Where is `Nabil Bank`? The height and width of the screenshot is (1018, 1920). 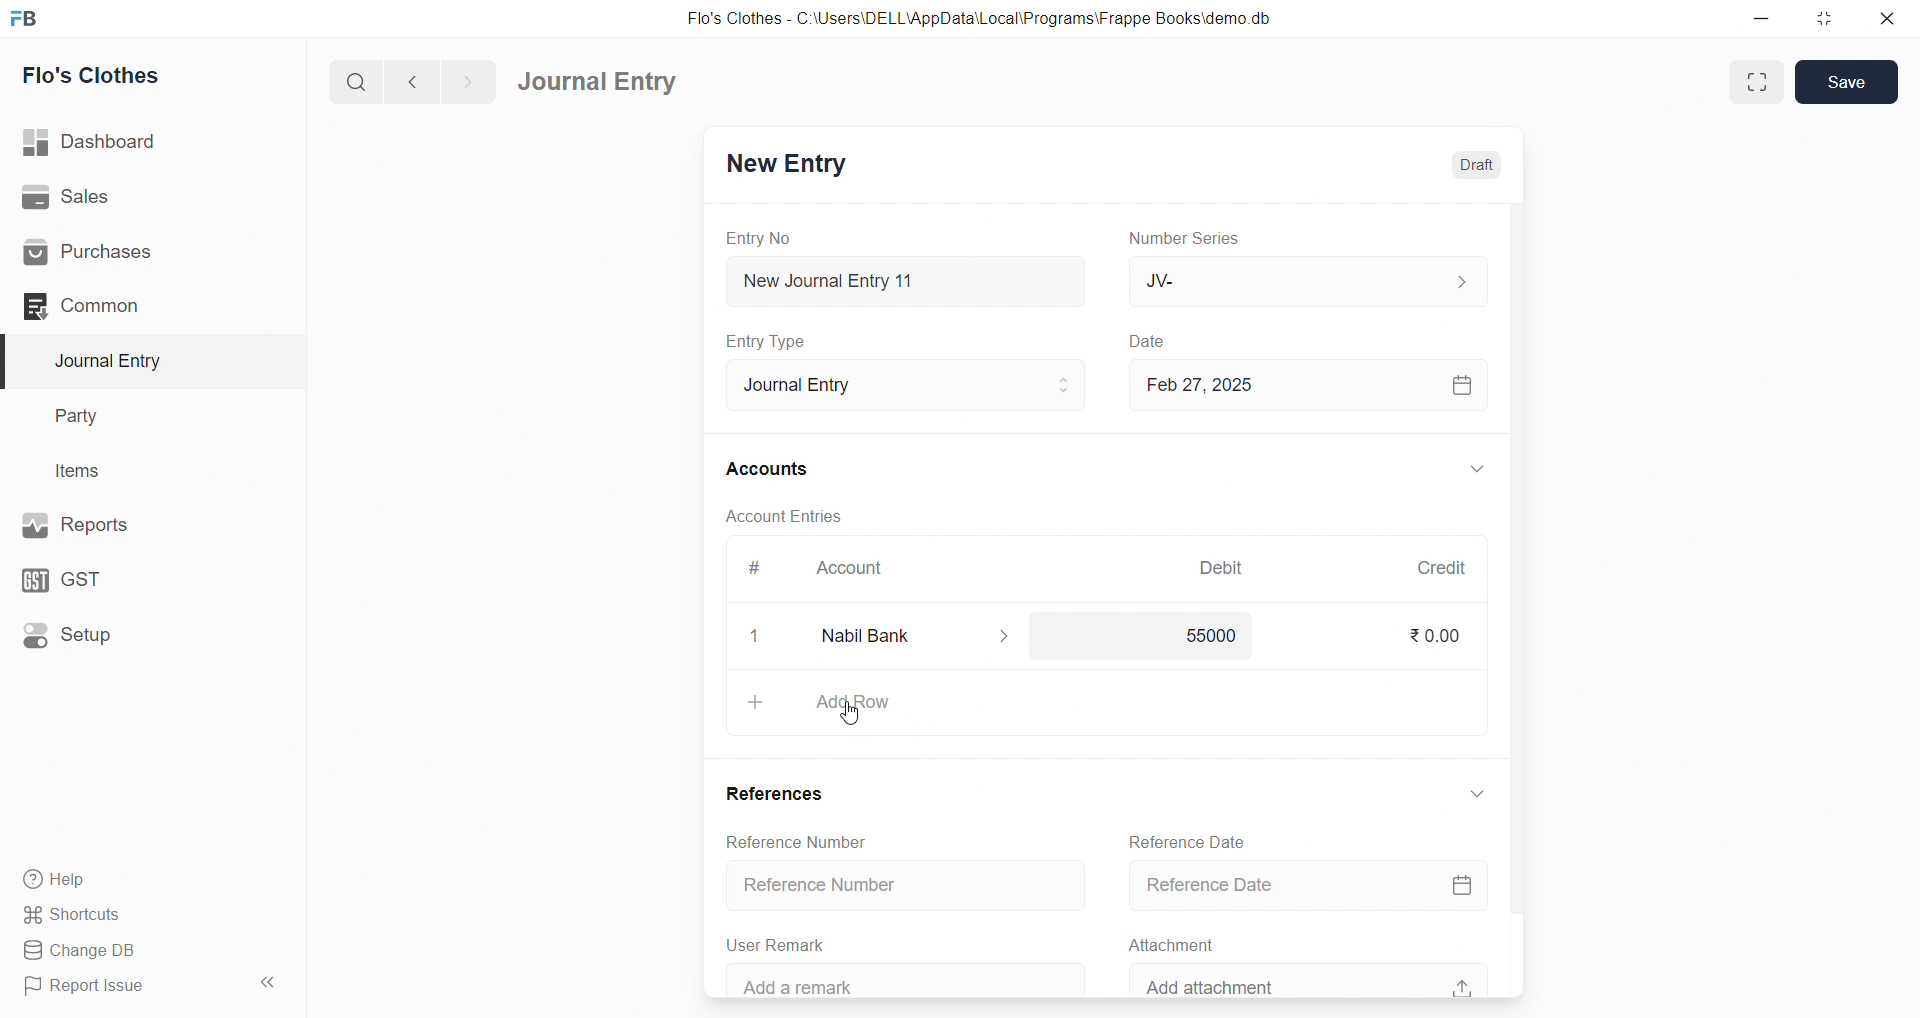 Nabil Bank is located at coordinates (916, 638).